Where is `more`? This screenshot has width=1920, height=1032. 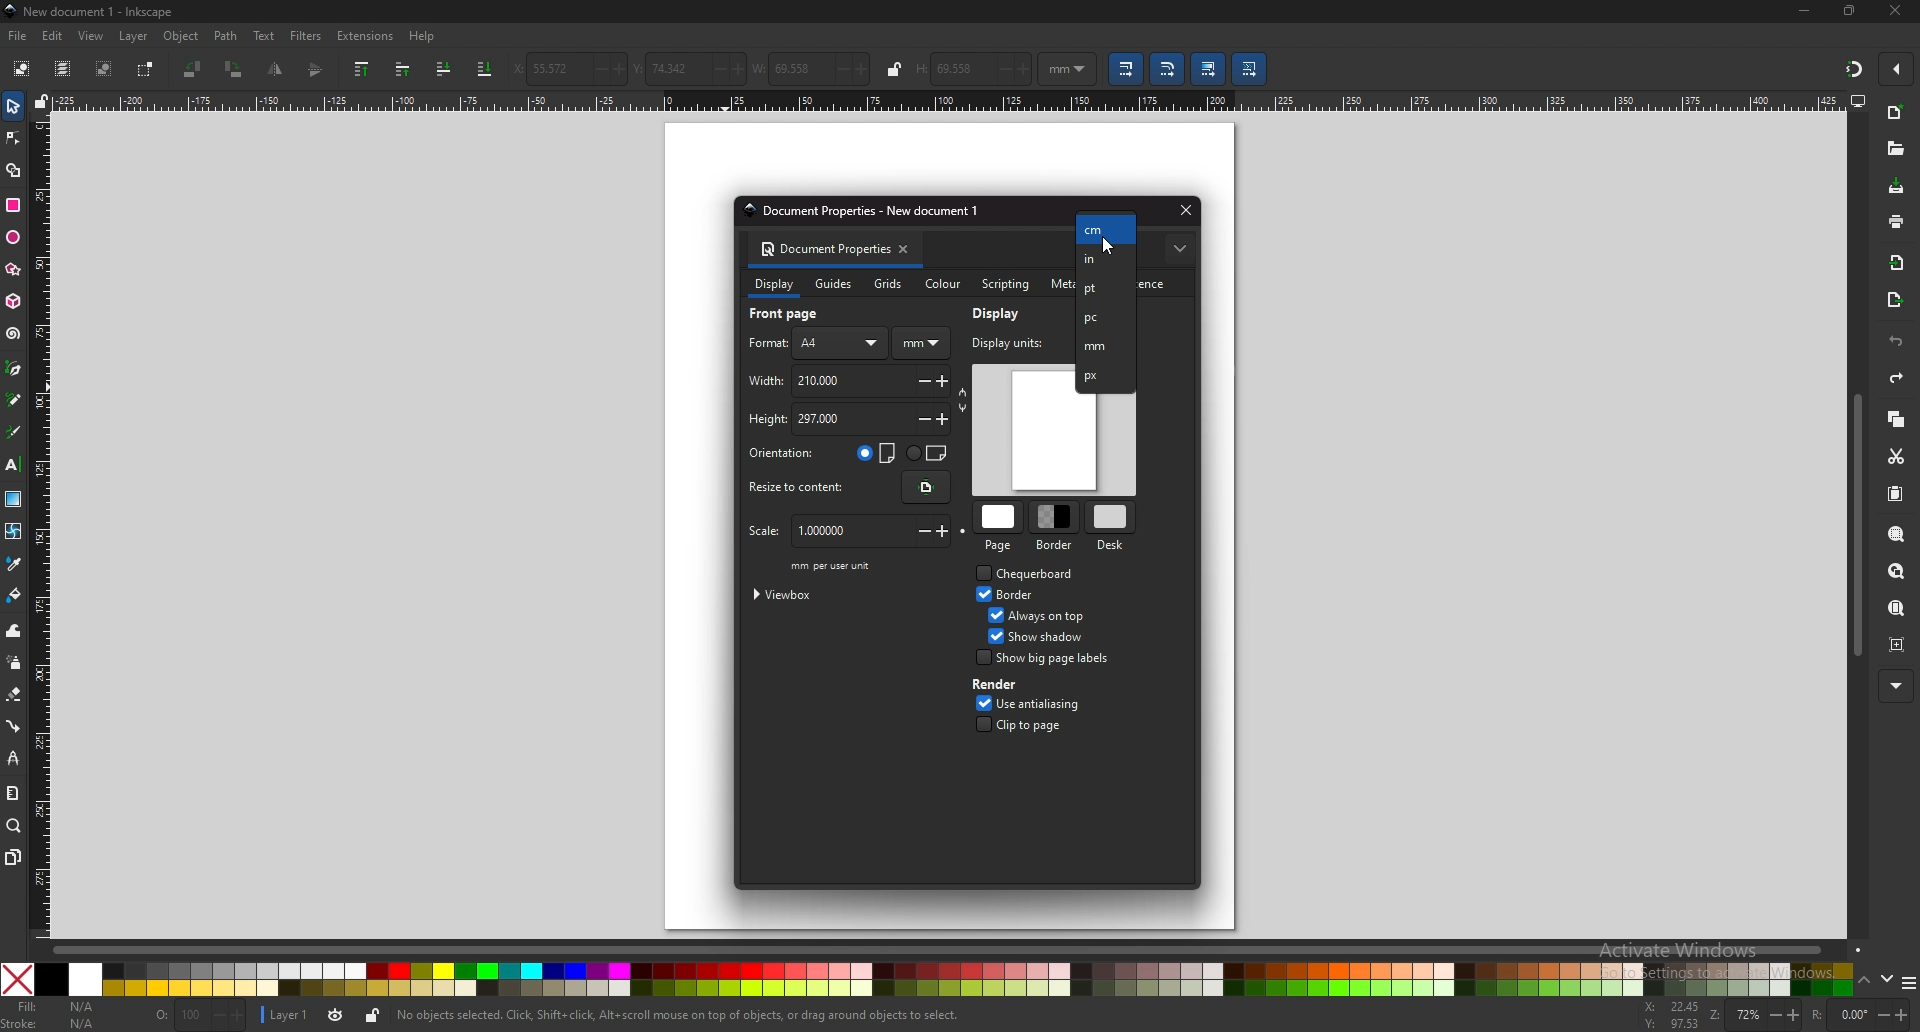 more is located at coordinates (1893, 685).